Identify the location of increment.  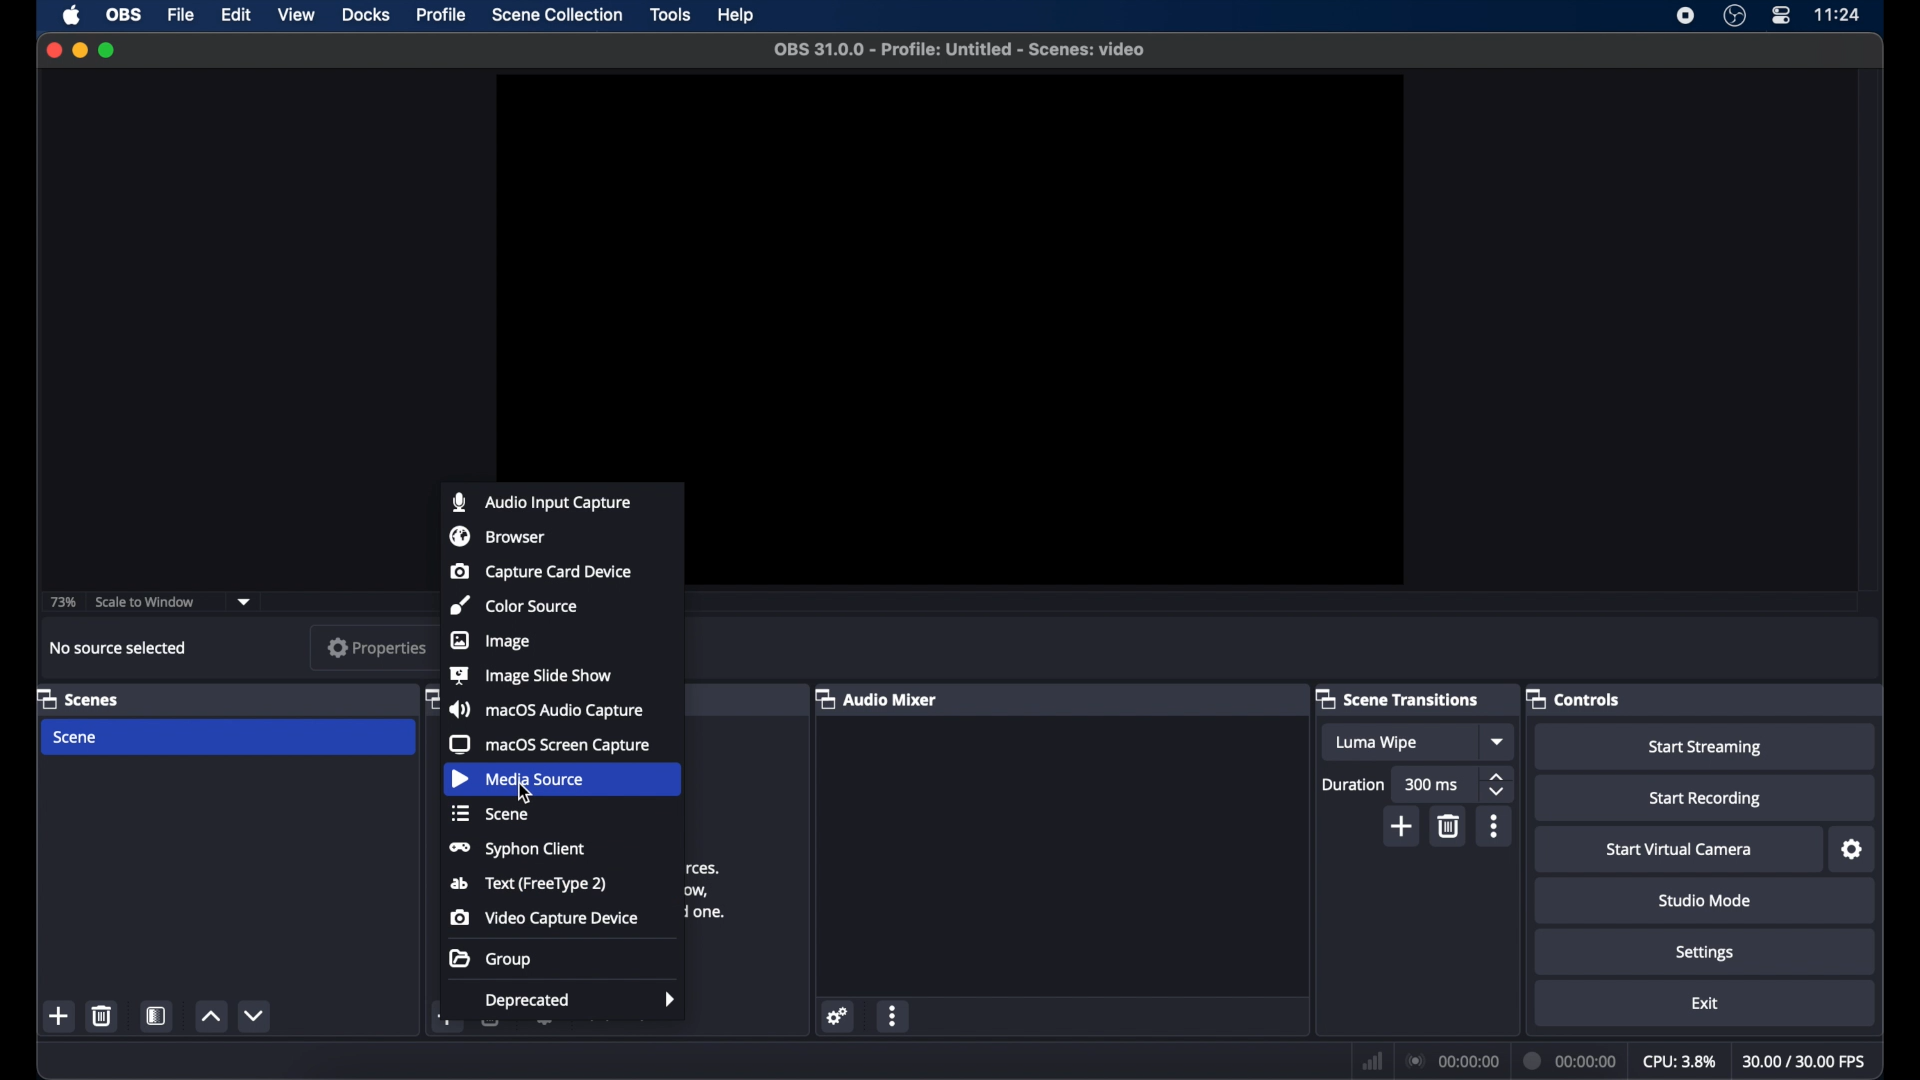
(211, 1018).